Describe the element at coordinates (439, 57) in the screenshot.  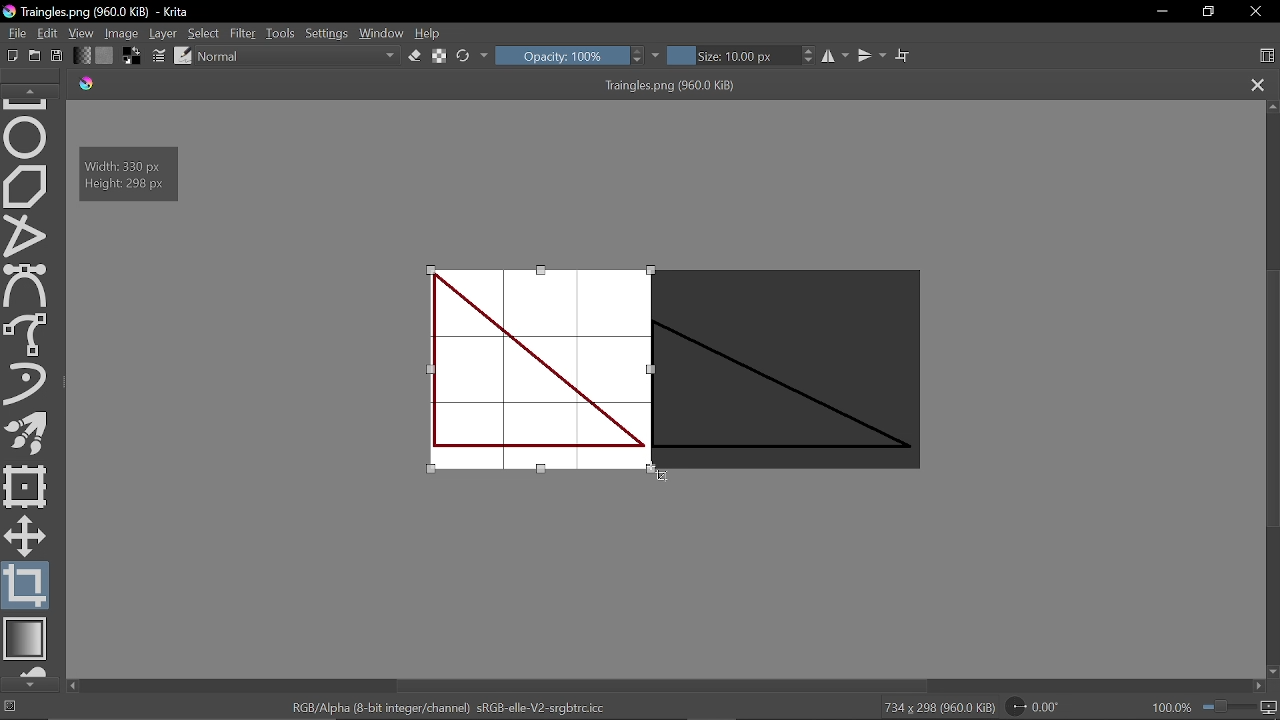
I see `Preserve alpha` at that location.